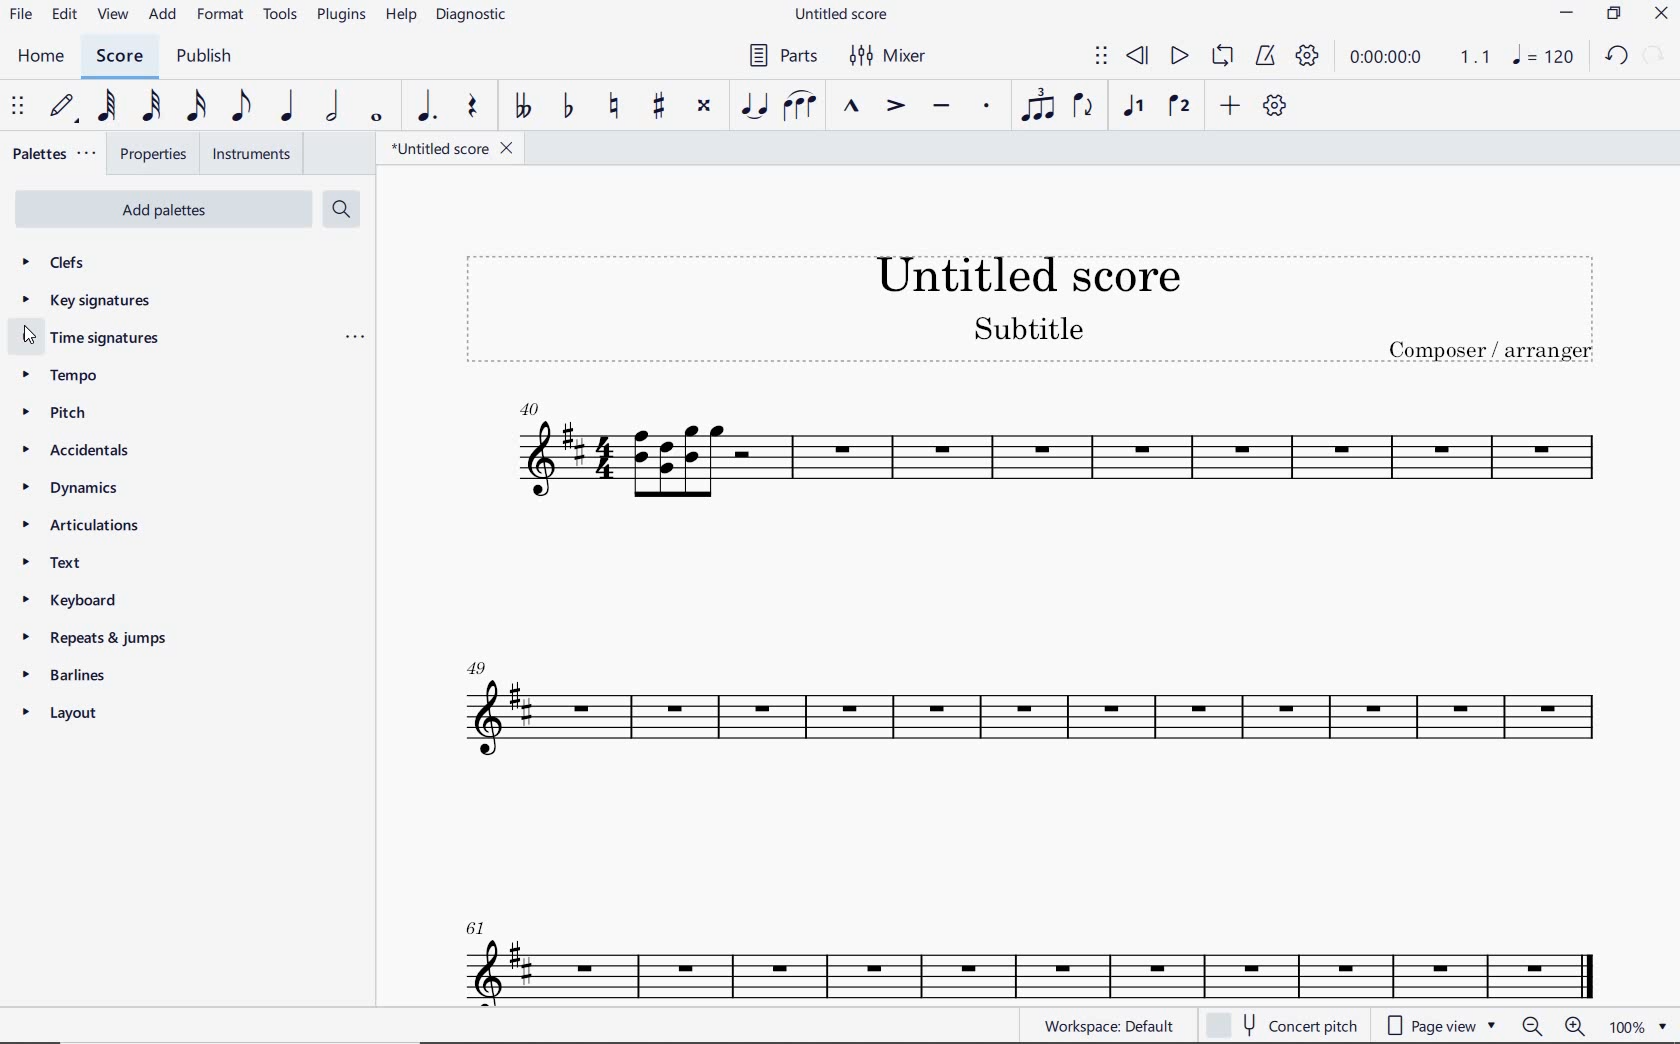 This screenshot has height=1044, width=1680. What do you see at coordinates (656, 108) in the screenshot?
I see `TOGGLE SHARP` at bounding box center [656, 108].